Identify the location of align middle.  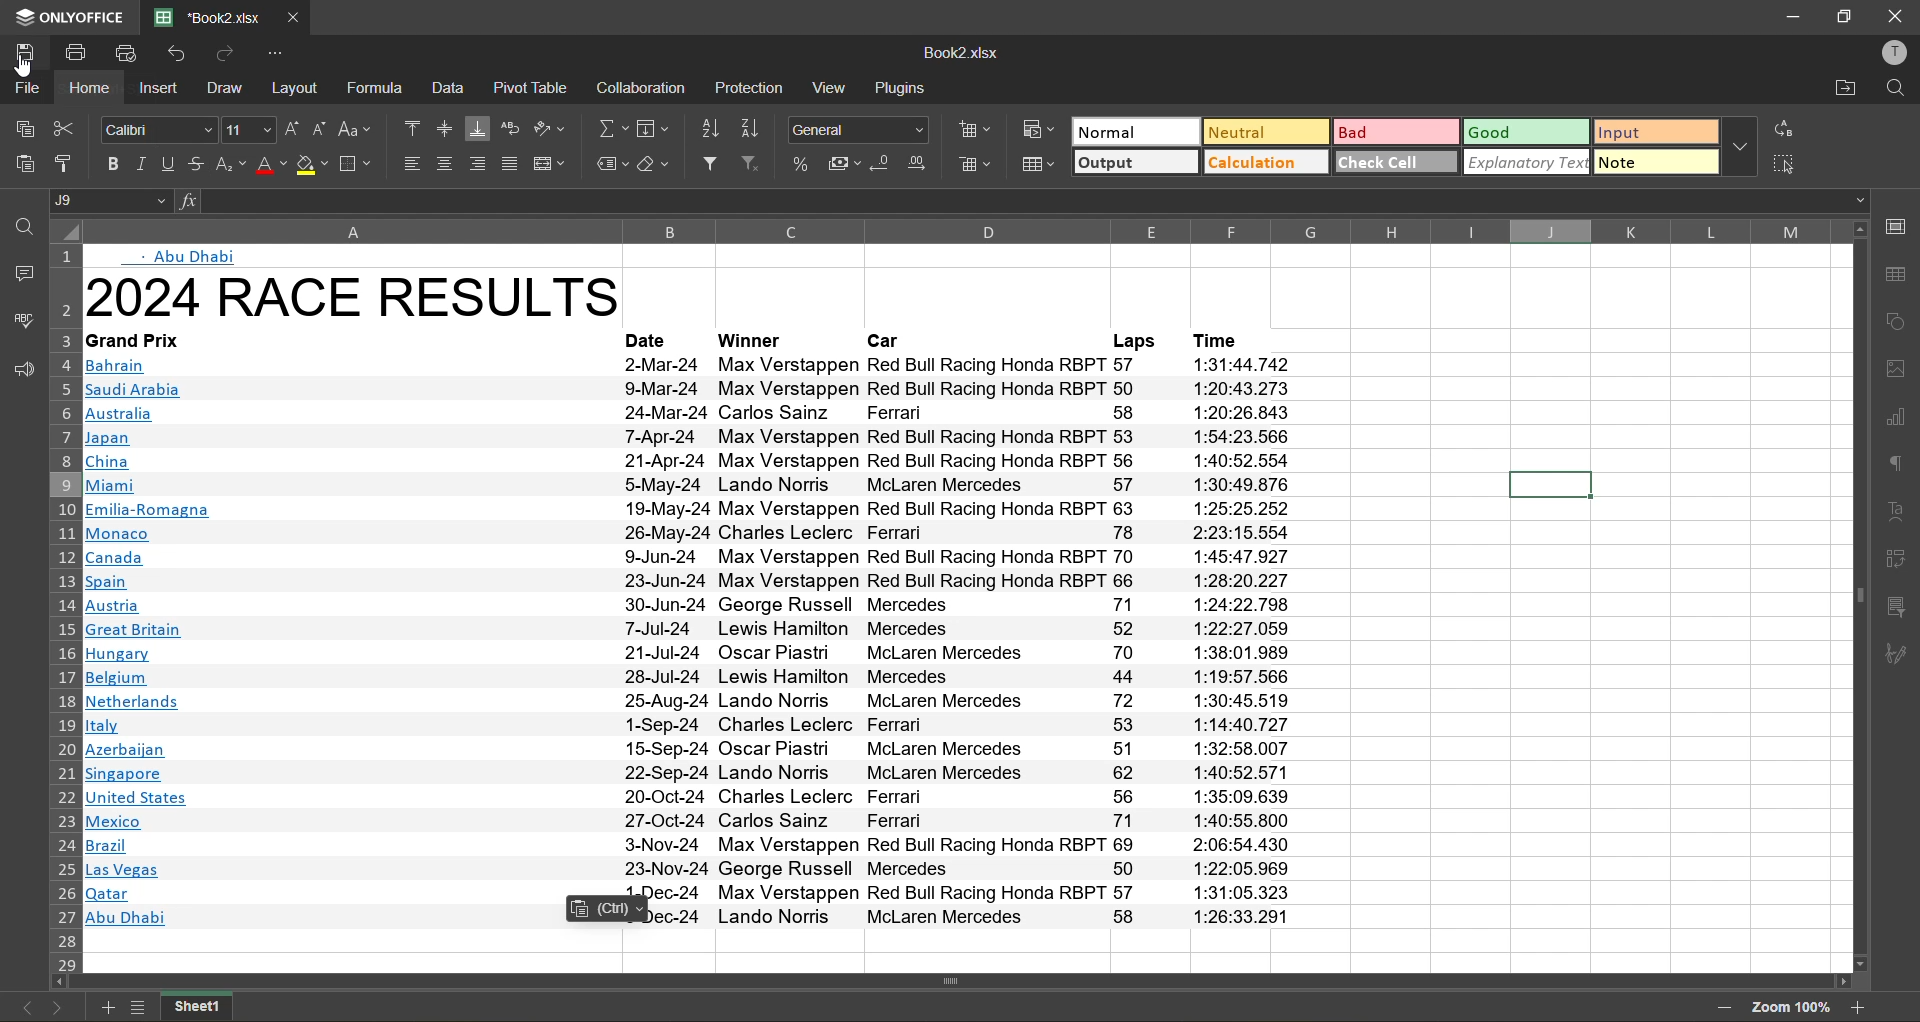
(443, 127).